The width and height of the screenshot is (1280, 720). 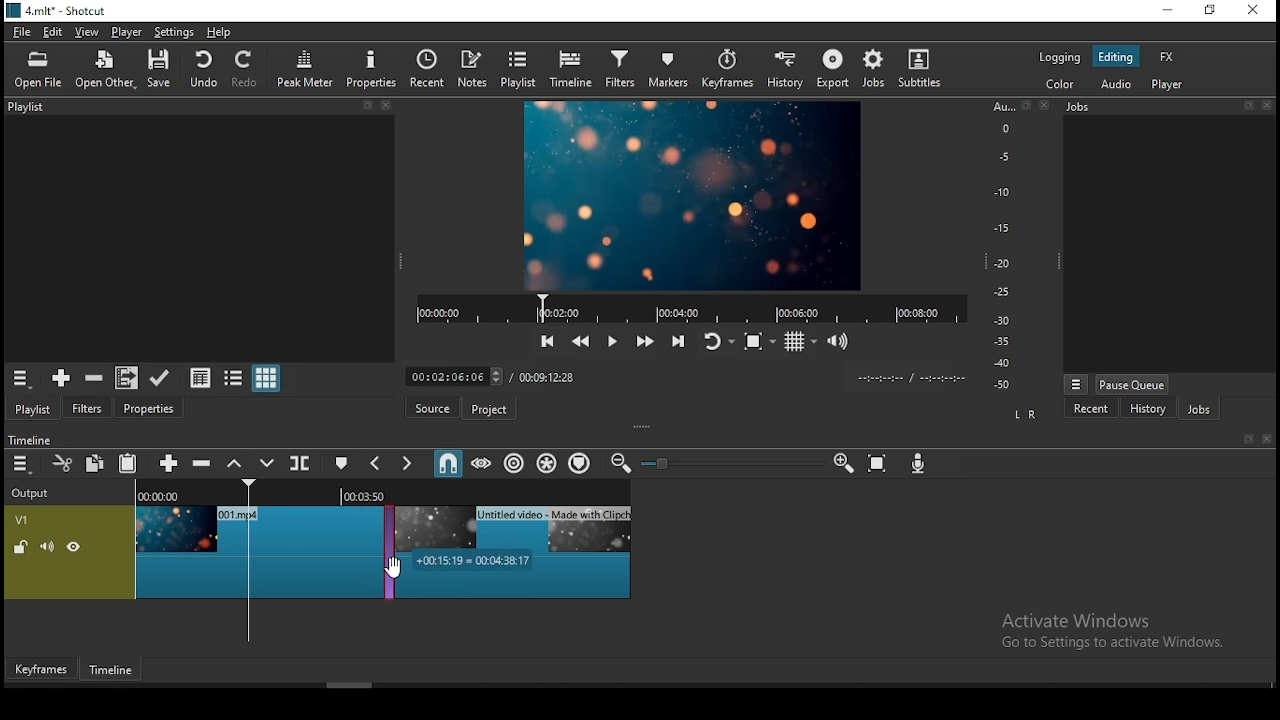 I want to click on player, so click(x=125, y=31).